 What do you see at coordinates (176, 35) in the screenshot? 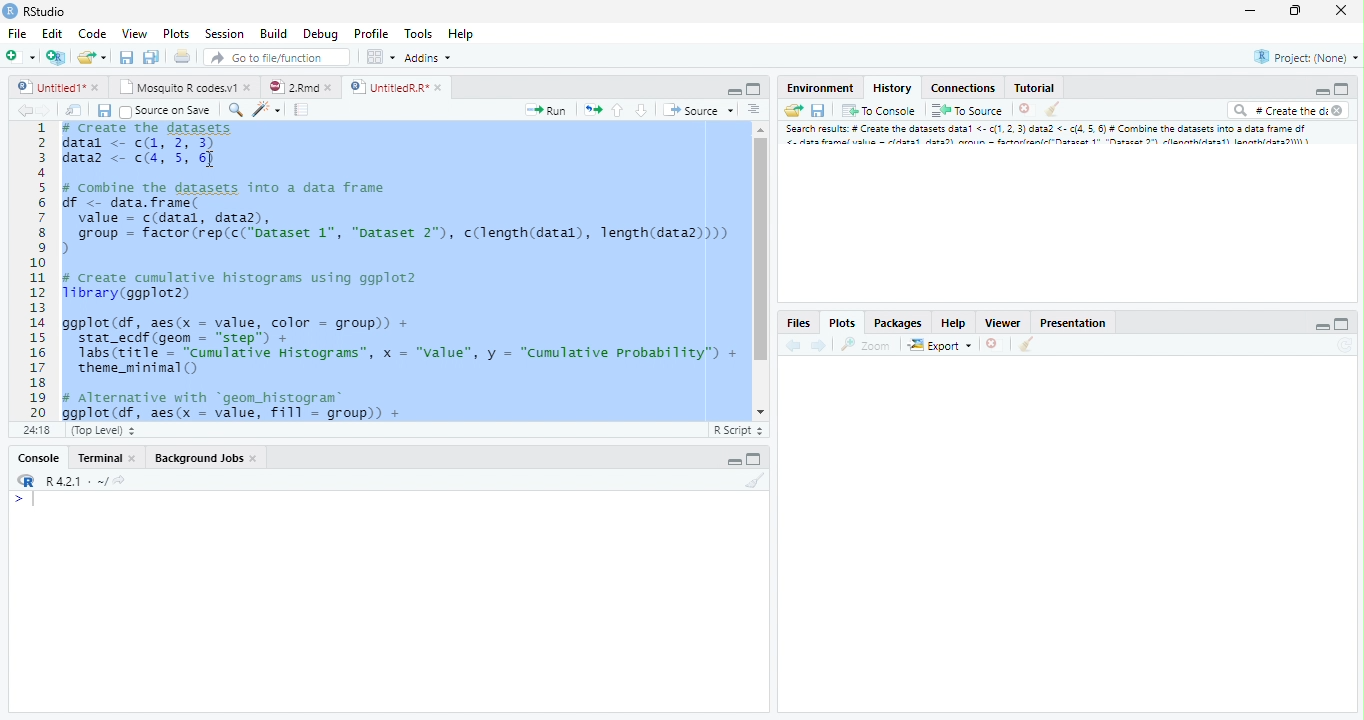
I see `Plots` at bounding box center [176, 35].